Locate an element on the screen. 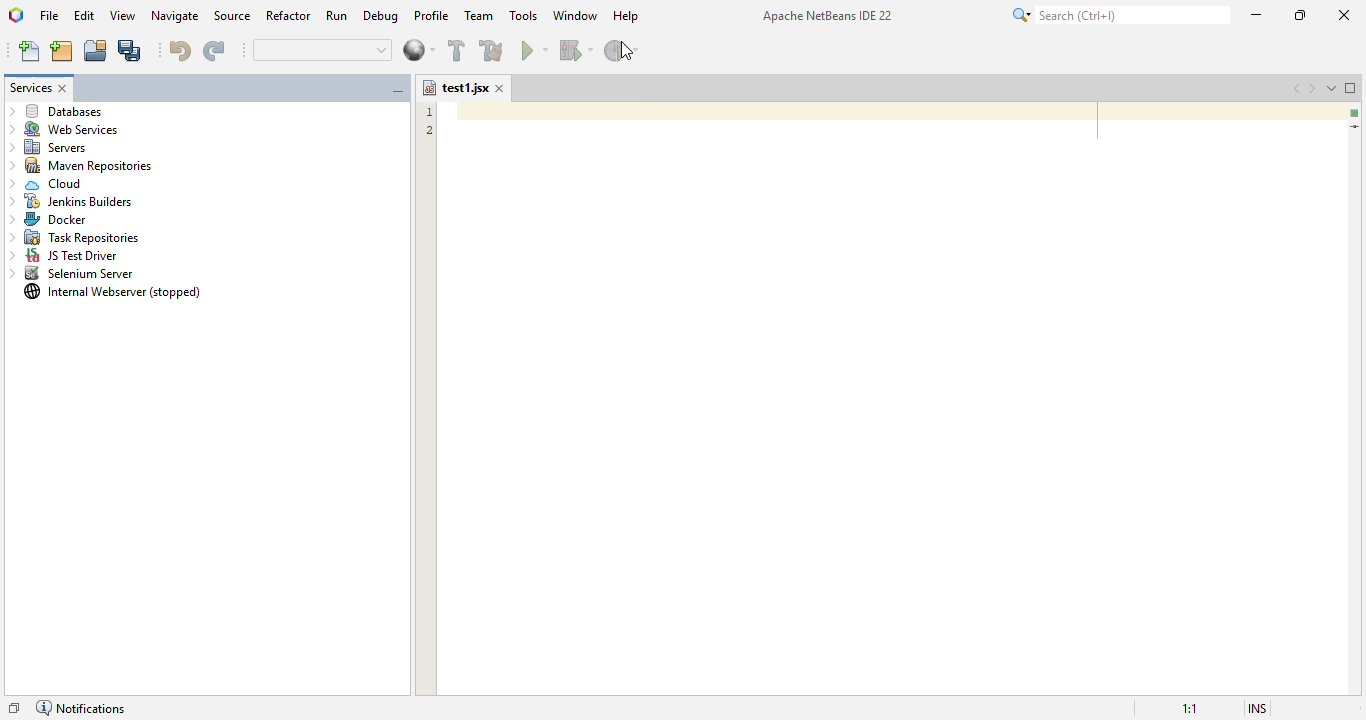  magnification ratio is located at coordinates (1190, 708).